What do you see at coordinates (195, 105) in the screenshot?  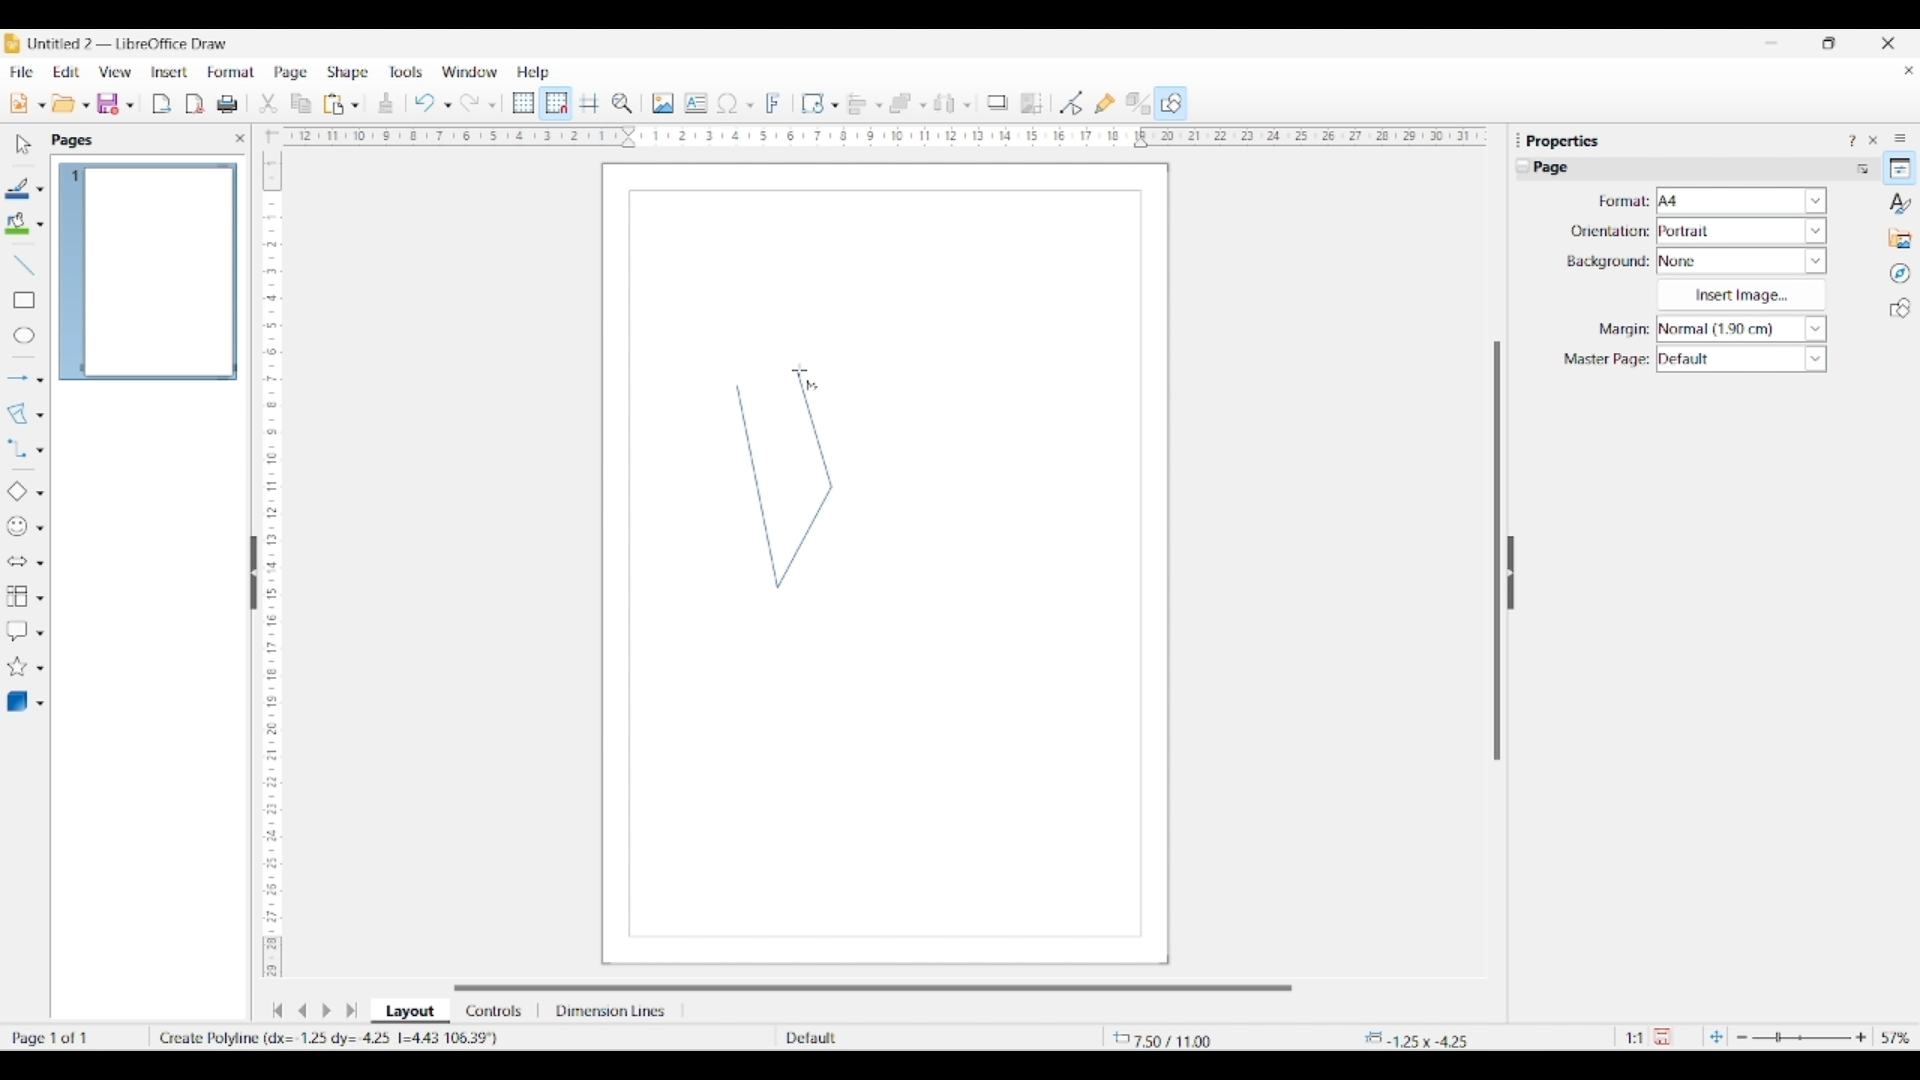 I see `Export directly as PDF` at bounding box center [195, 105].